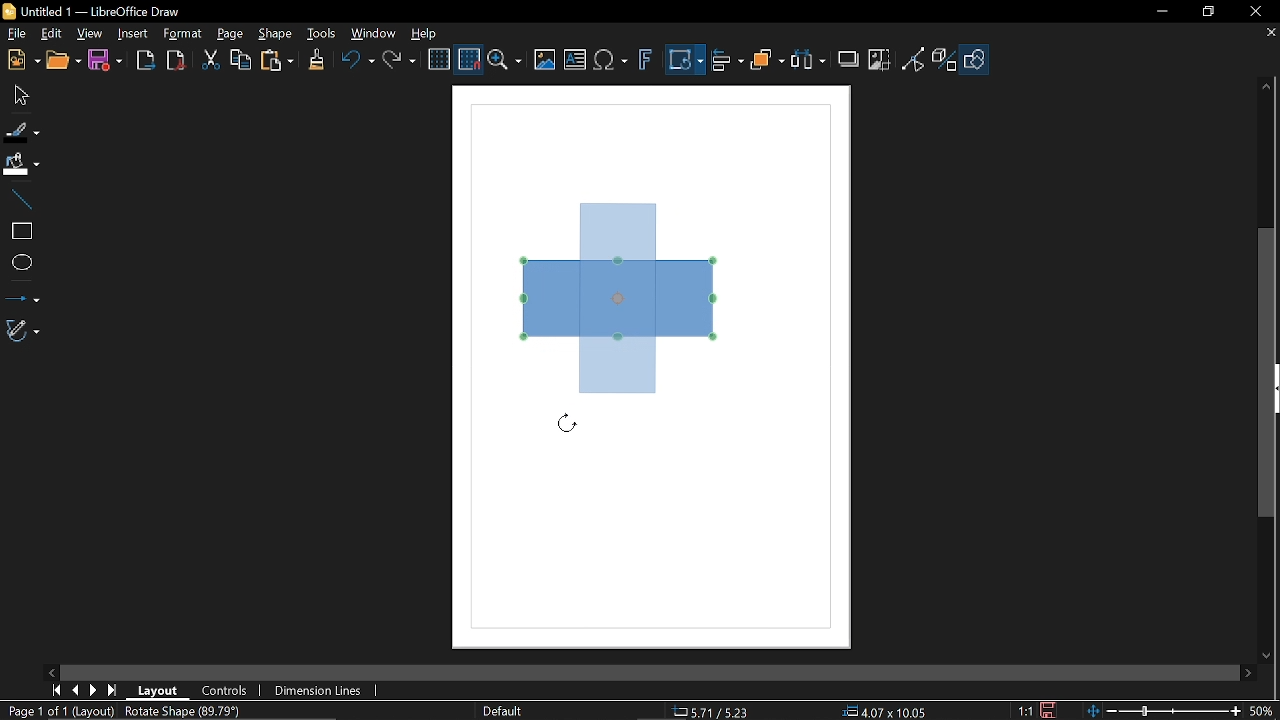 The height and width of the screenshot is (720, 1280). I want to click on Move up, so click(1269, 87).